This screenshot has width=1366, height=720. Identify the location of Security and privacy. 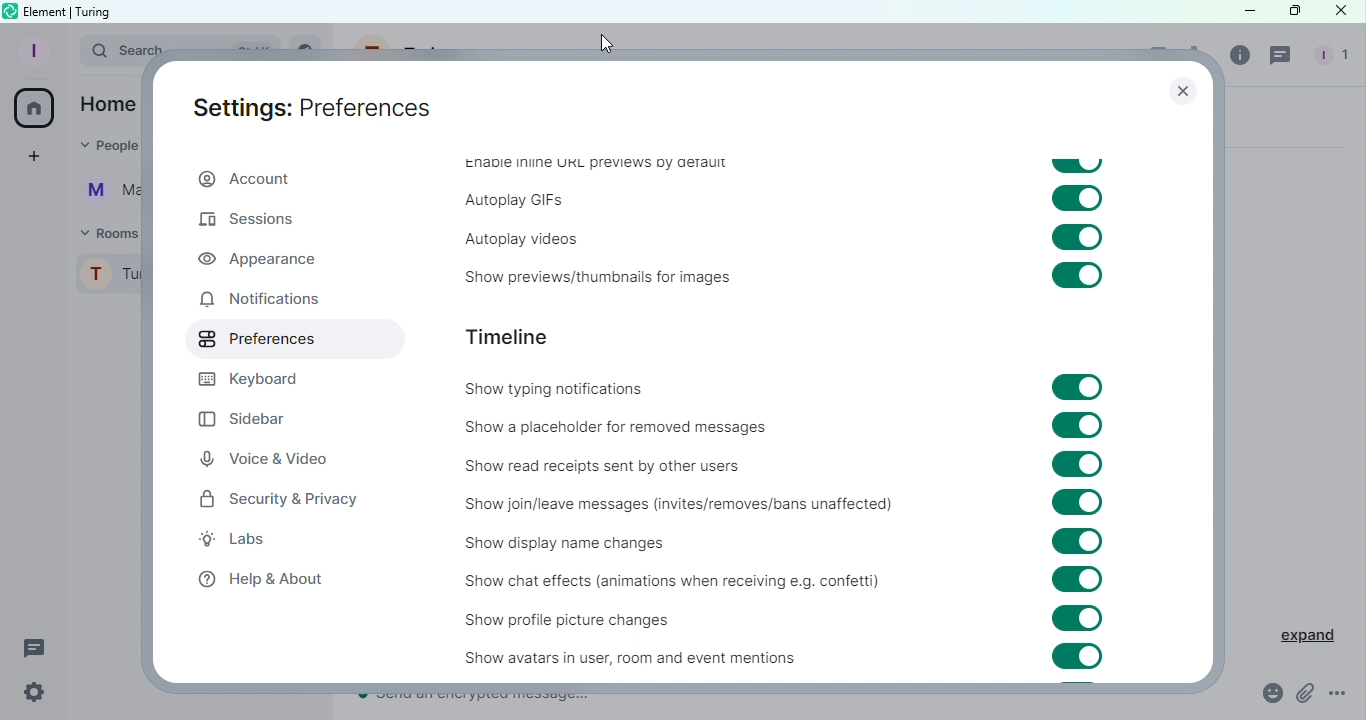
(279, 503).